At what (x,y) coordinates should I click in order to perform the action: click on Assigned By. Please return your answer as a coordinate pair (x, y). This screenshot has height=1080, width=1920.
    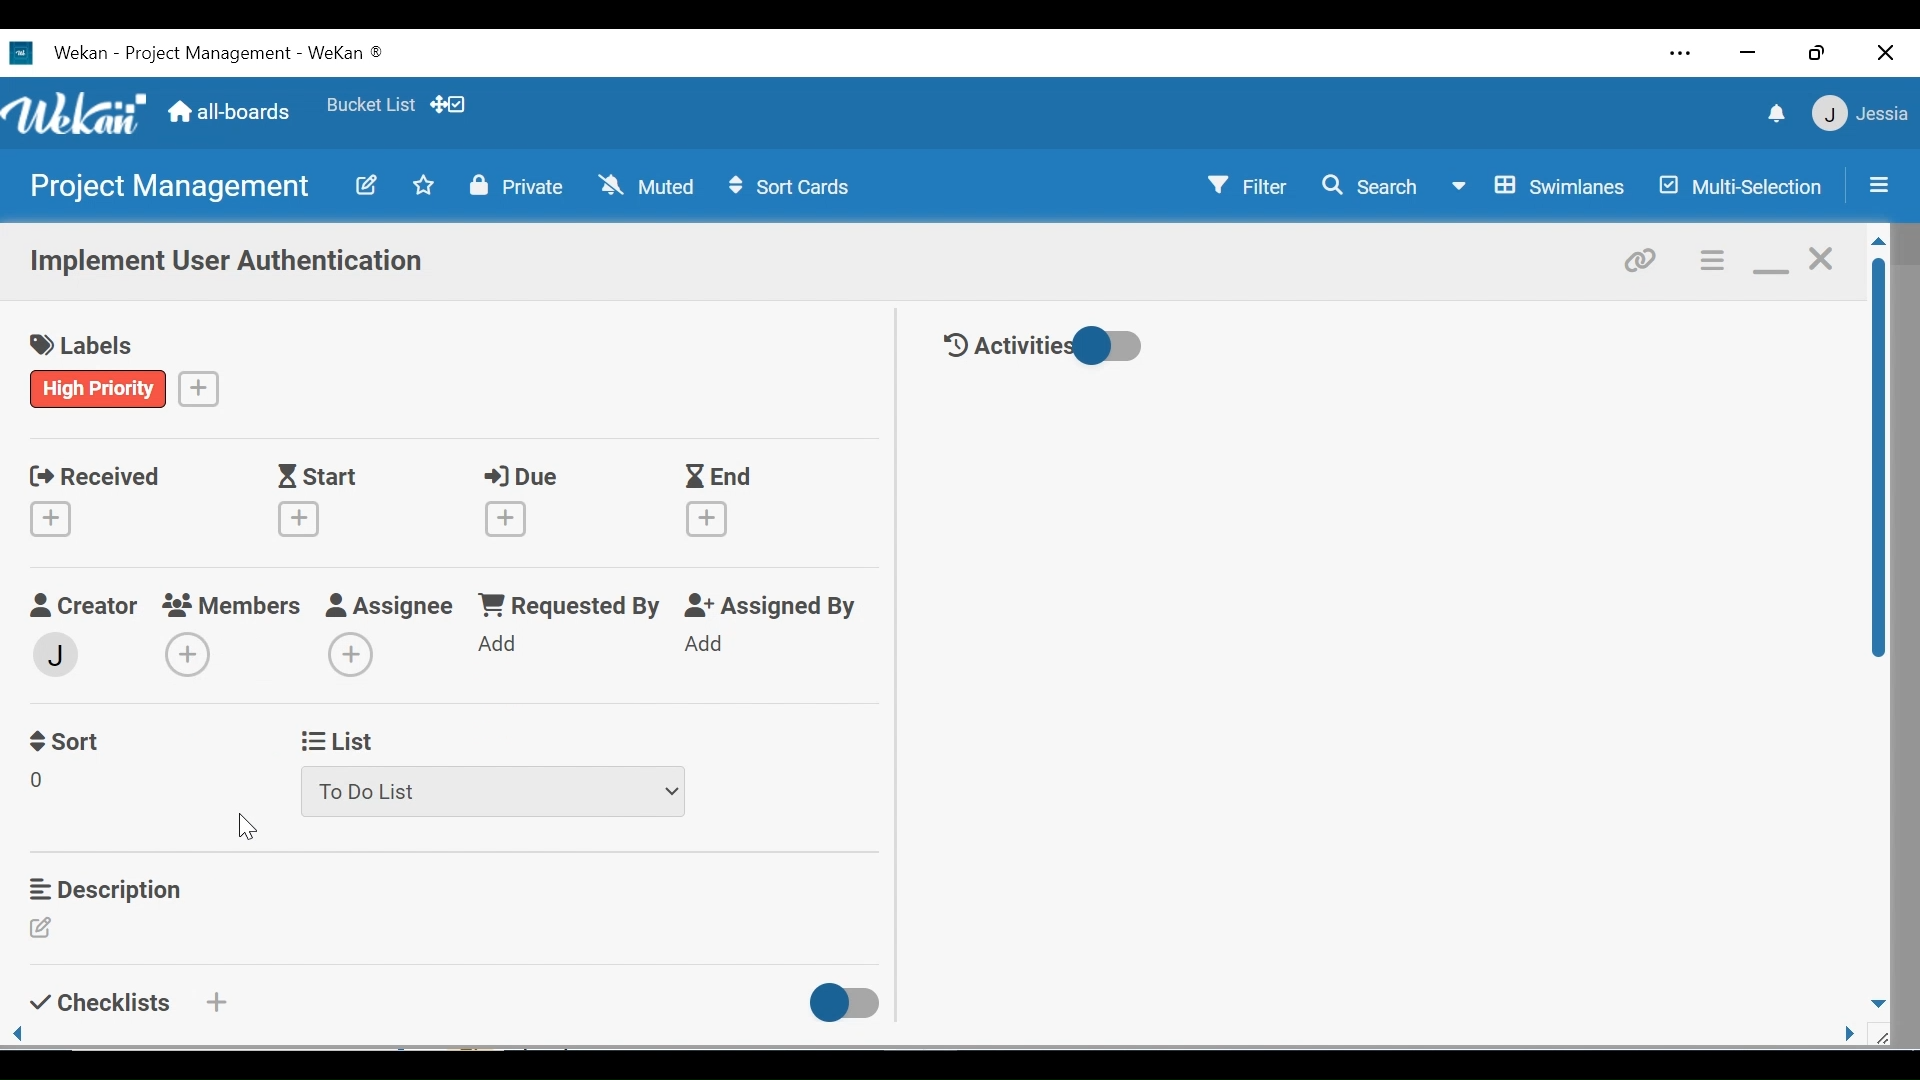
    Looking at the image, I should click on (772, 606).